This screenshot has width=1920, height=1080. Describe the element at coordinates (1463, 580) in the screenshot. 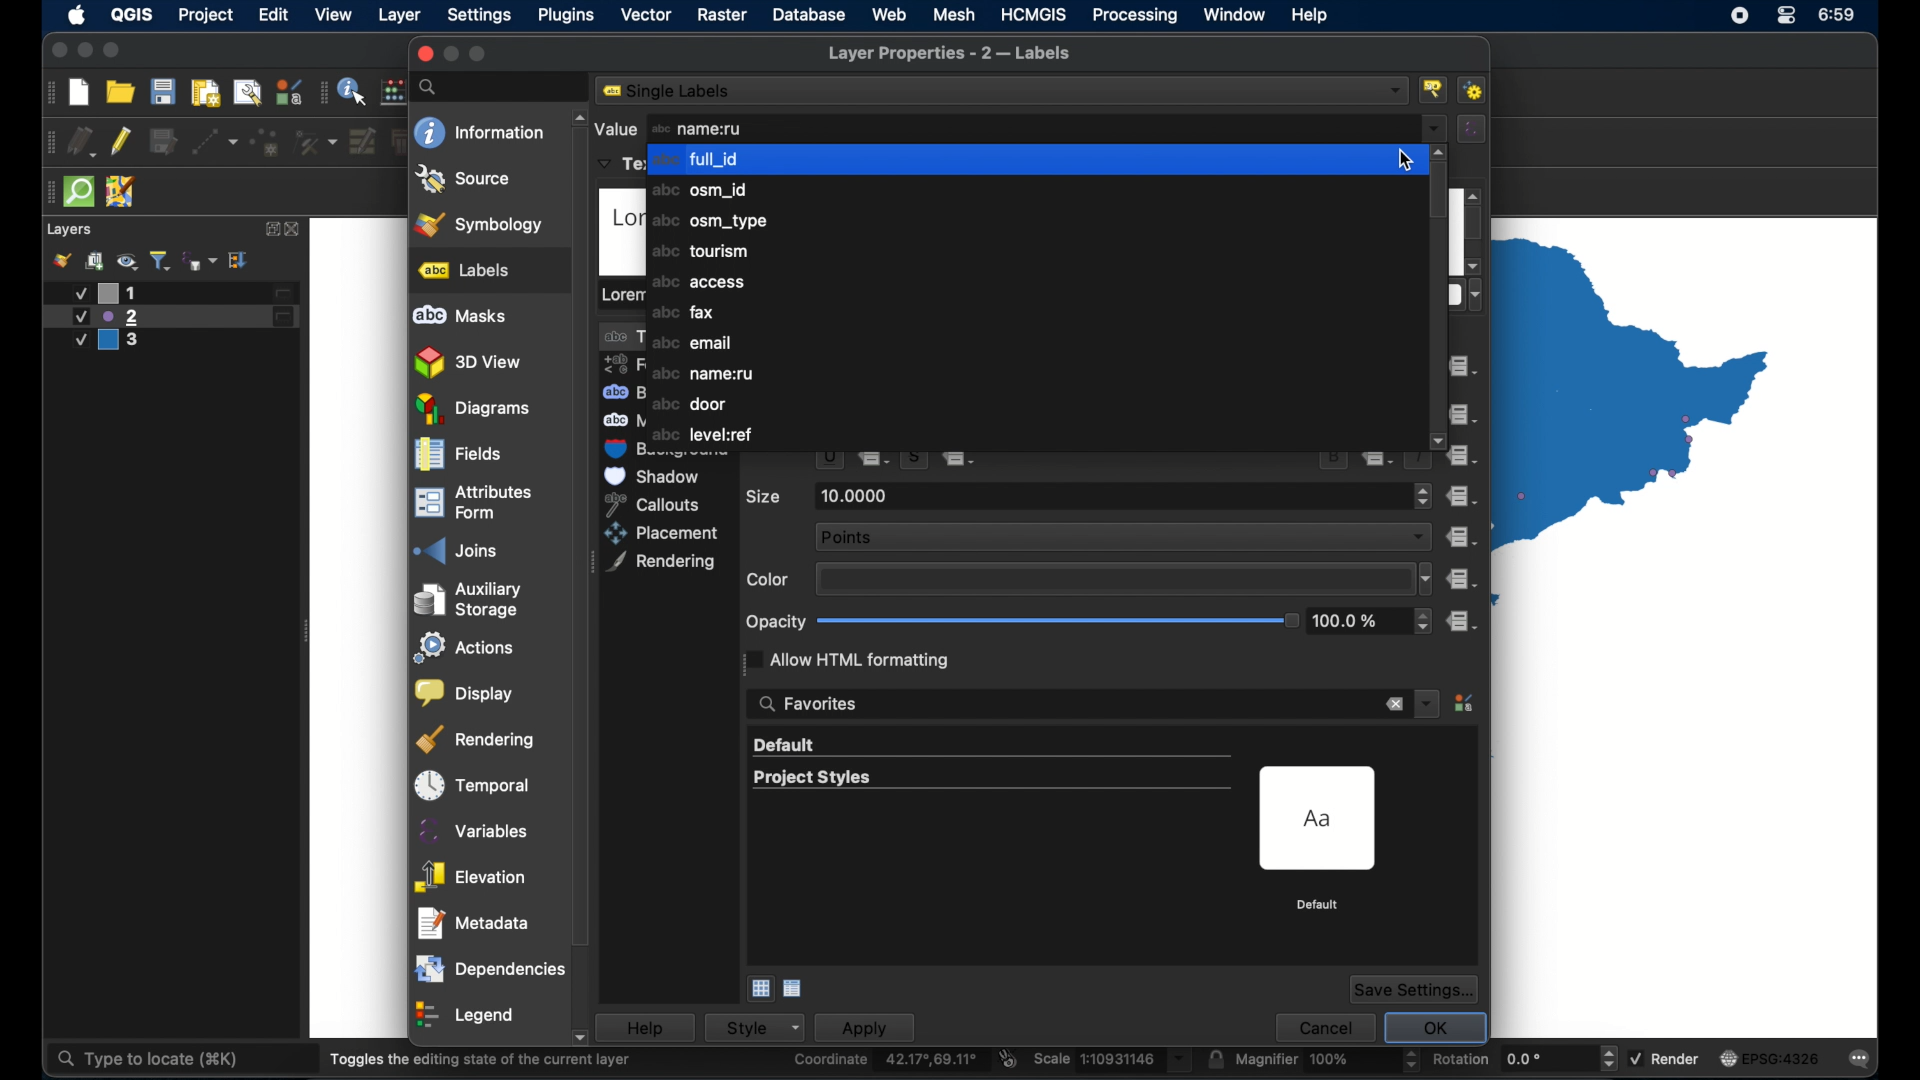

I see `data defined override` at that location.